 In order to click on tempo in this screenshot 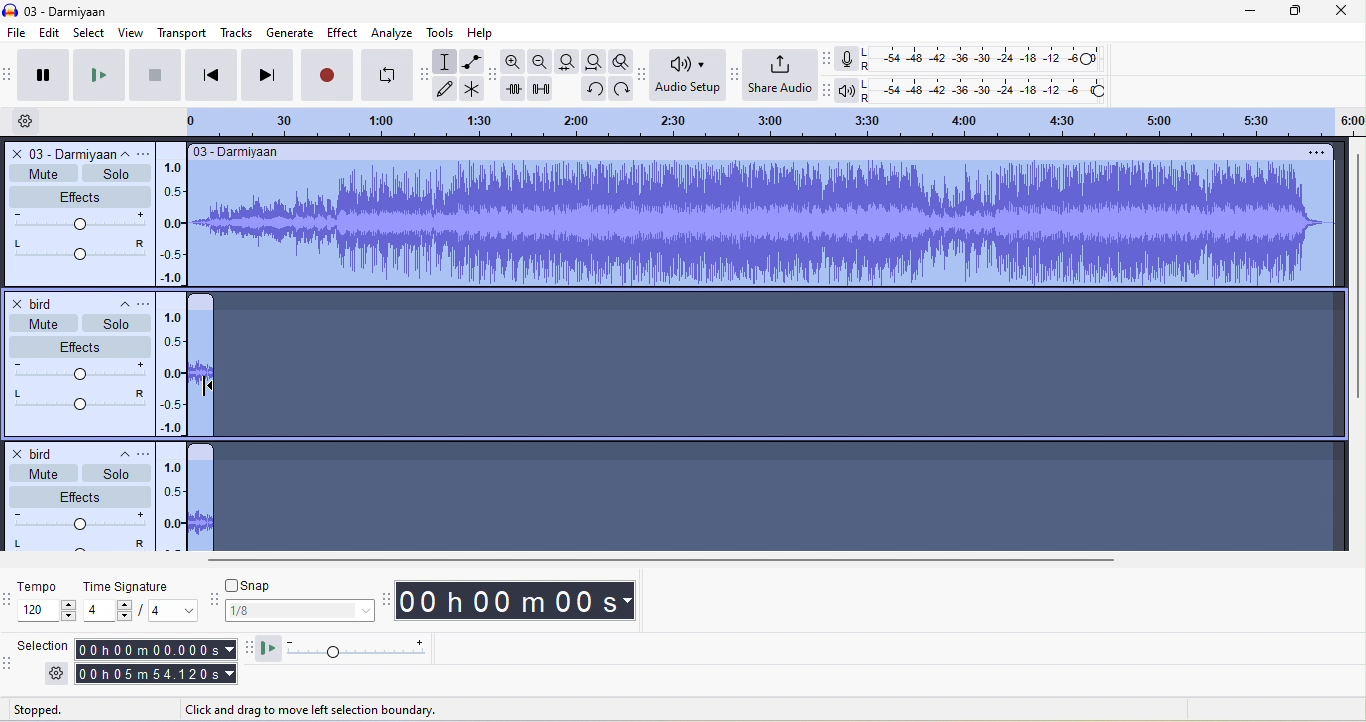, I will do `click(49, 611)`.